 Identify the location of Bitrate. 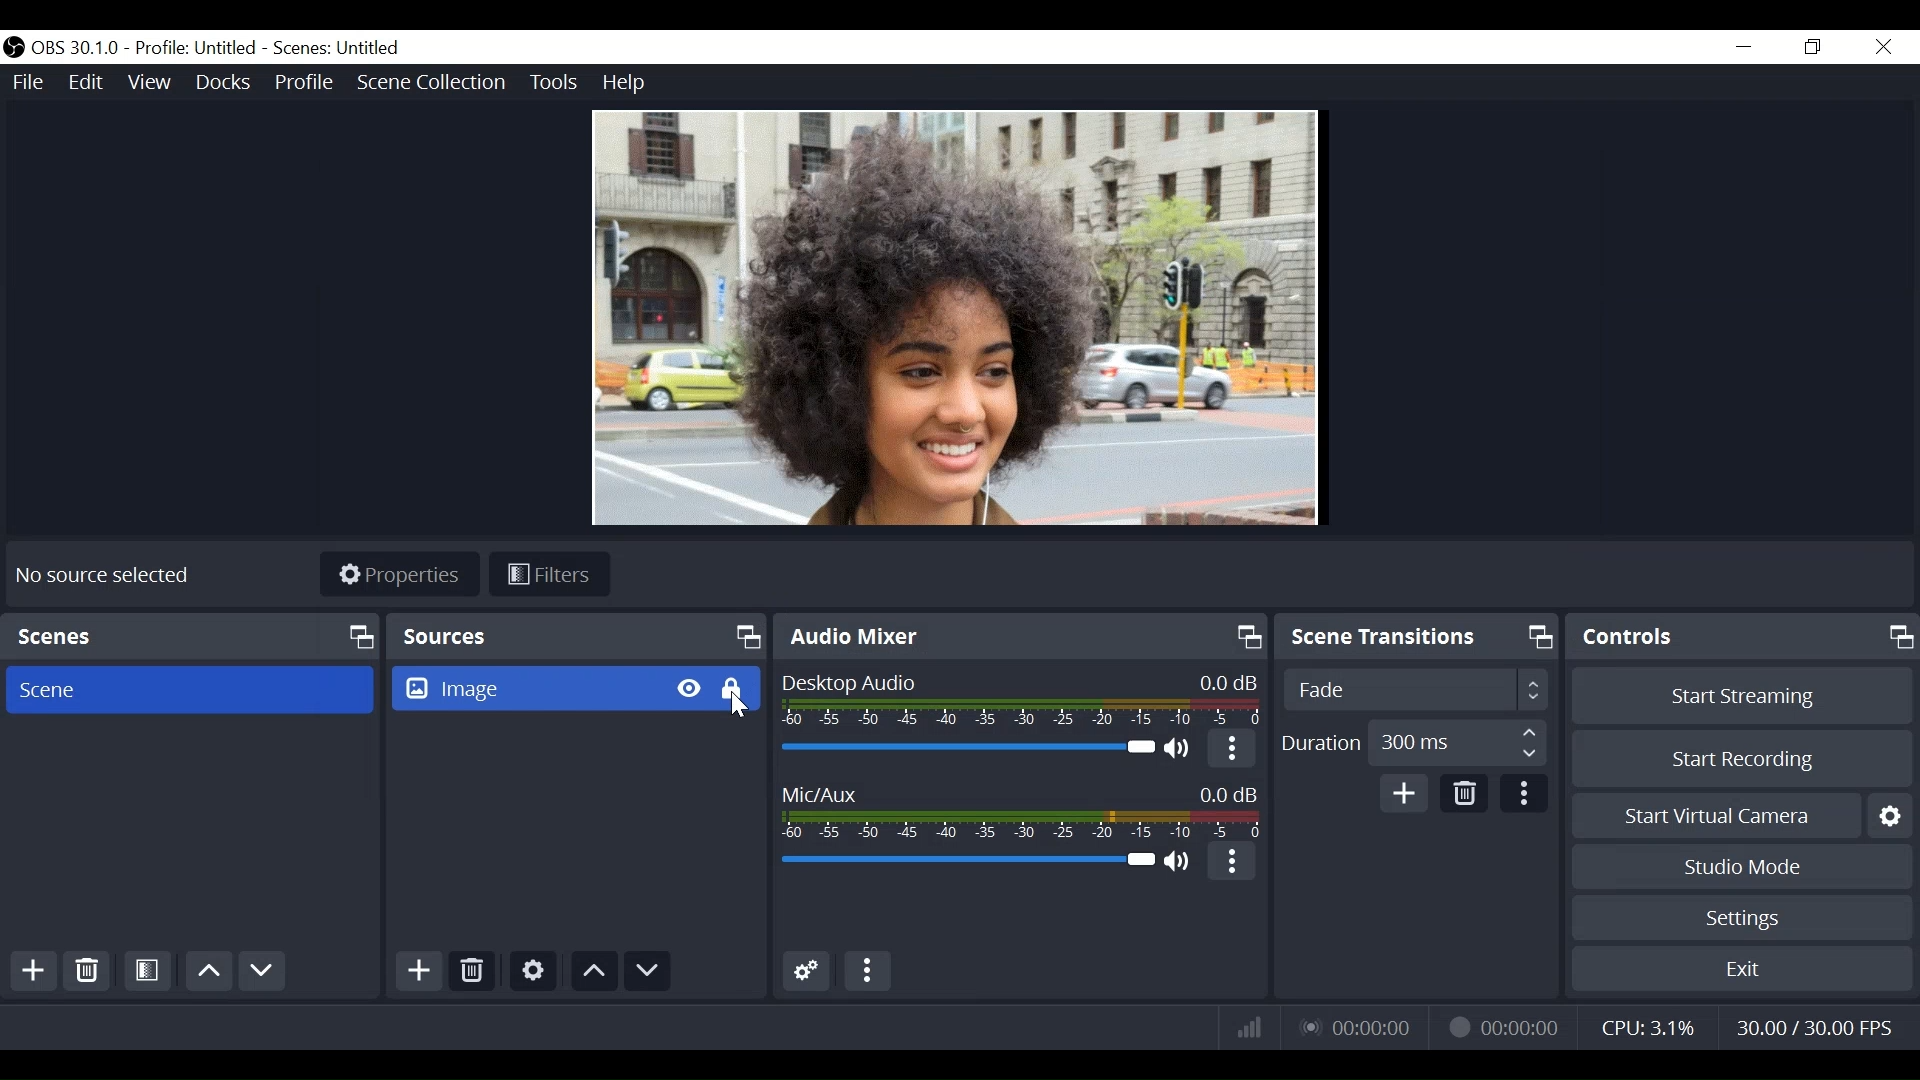
(1245, 1026).